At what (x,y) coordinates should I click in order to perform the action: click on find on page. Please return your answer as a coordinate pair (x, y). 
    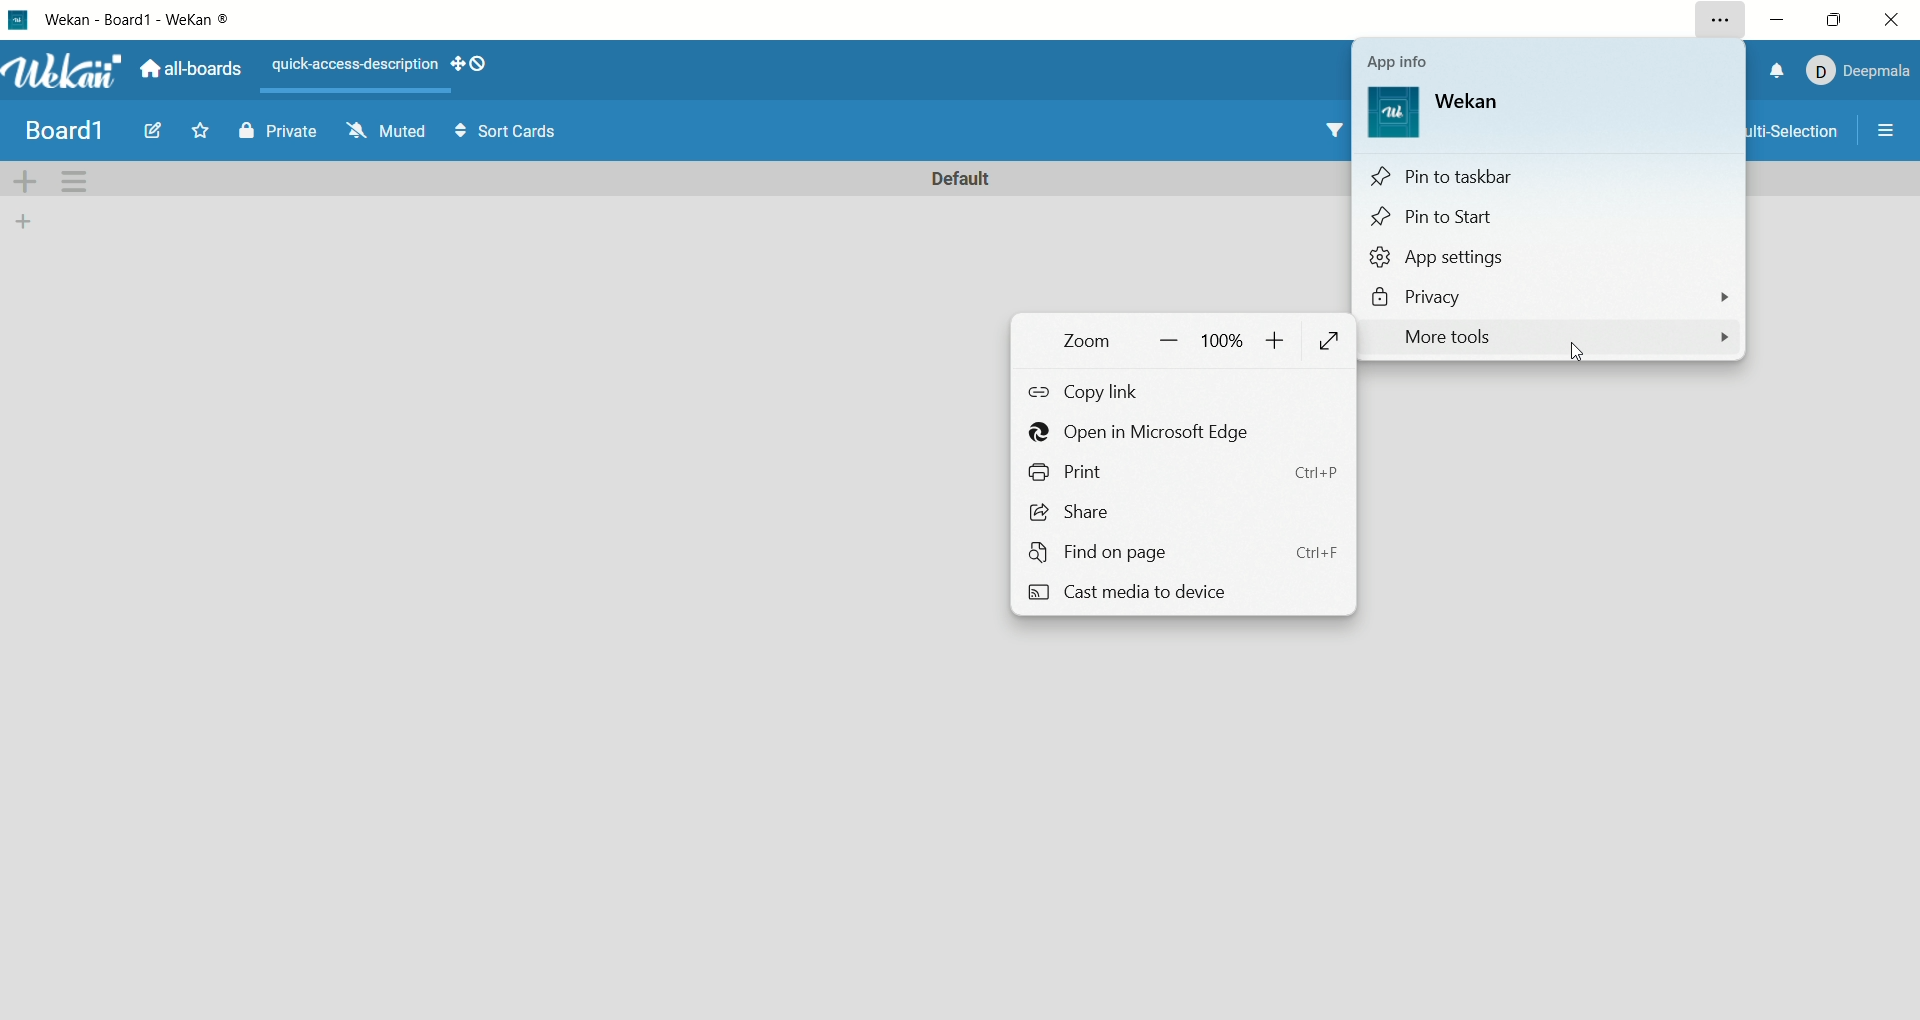
    Looking at the image, I should click on (1196, 552).